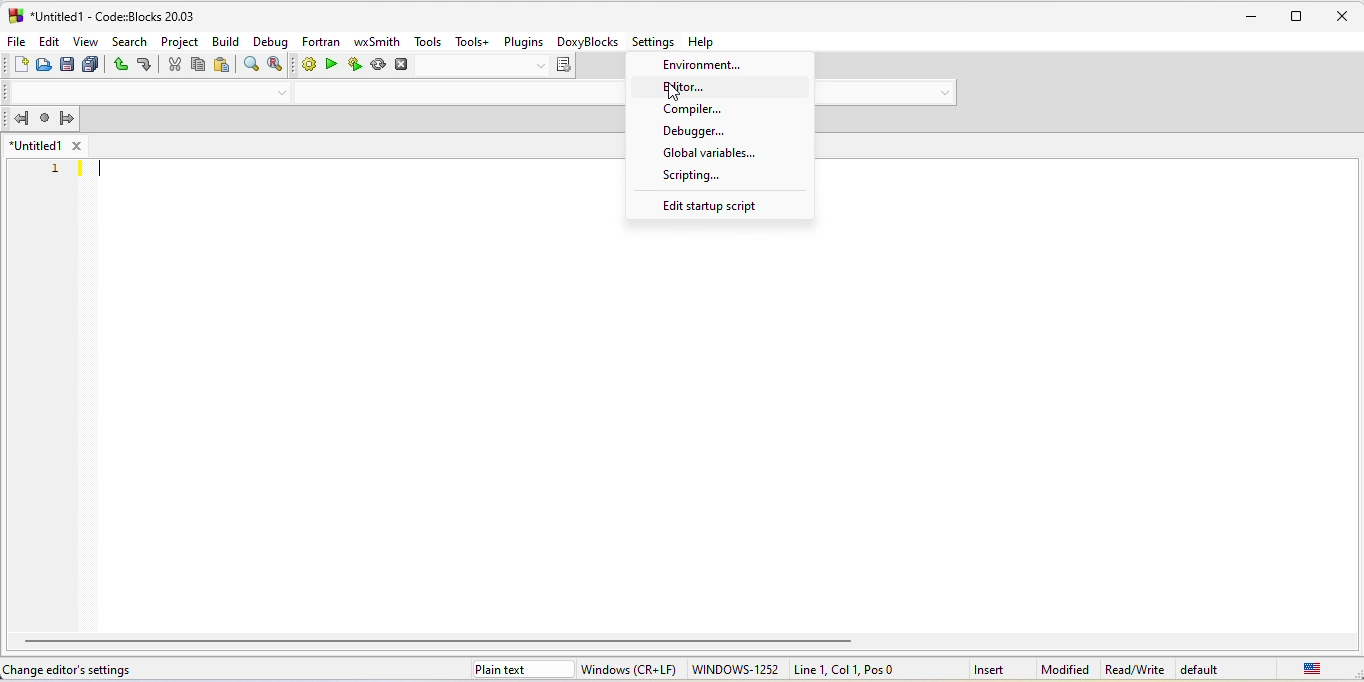  What do you see at coordinates (85, 41) in the screenshot?
I see `view` at bounding box center [85, 41].